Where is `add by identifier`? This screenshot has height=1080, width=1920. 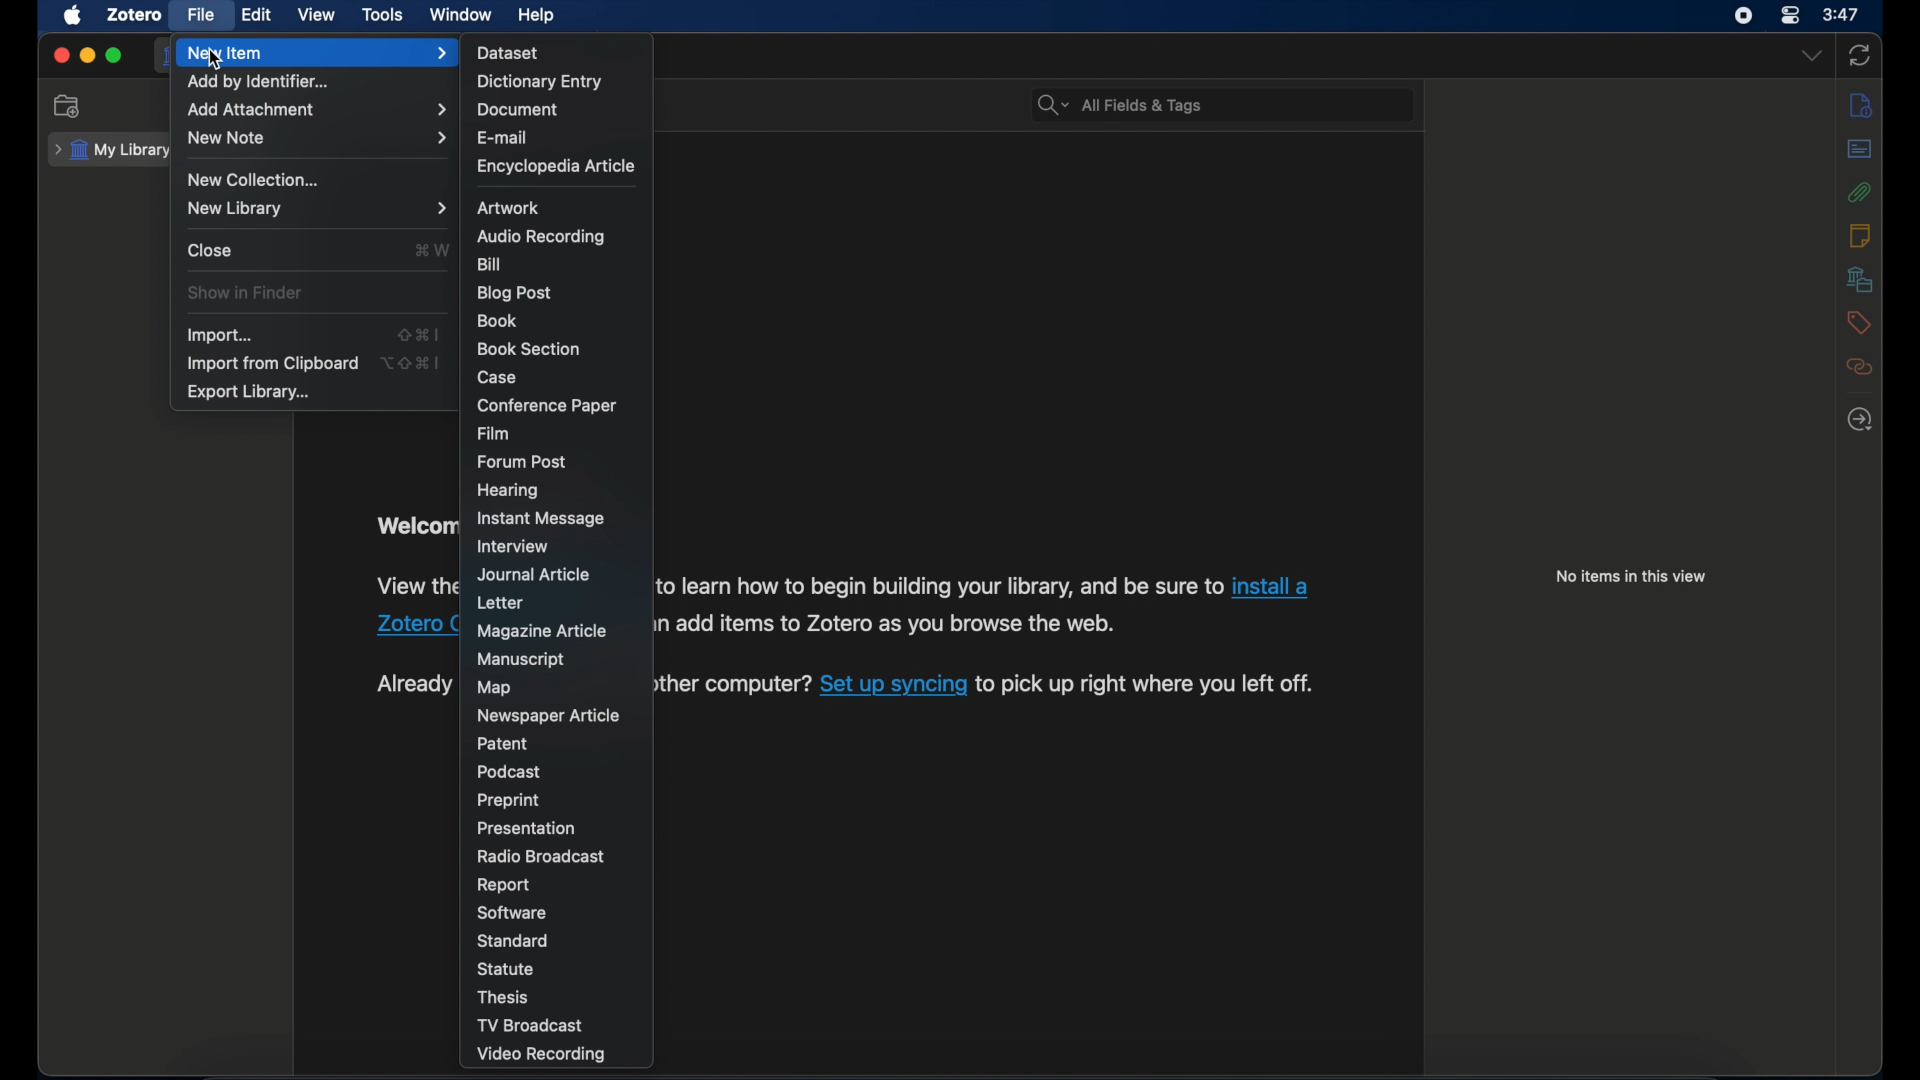
add by identifier is located at coordinates (263, 81).